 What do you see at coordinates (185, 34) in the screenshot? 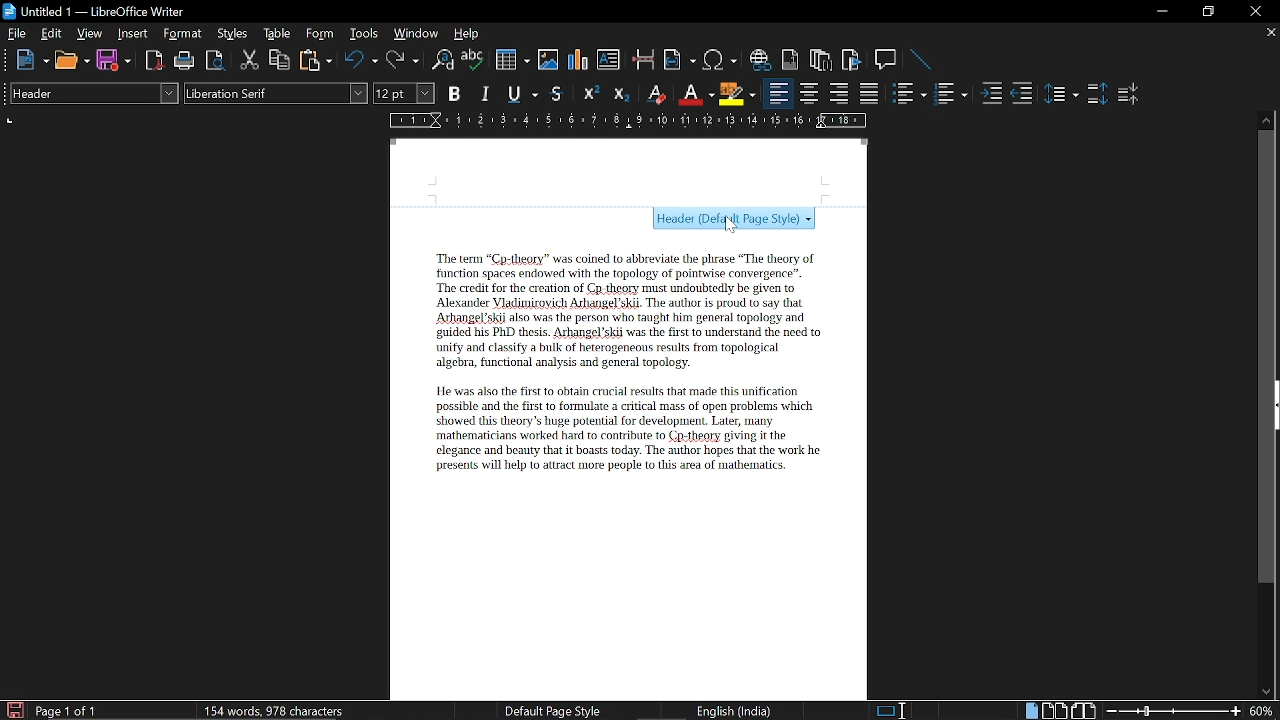
I see `Format` at bounding box center [185, 34].